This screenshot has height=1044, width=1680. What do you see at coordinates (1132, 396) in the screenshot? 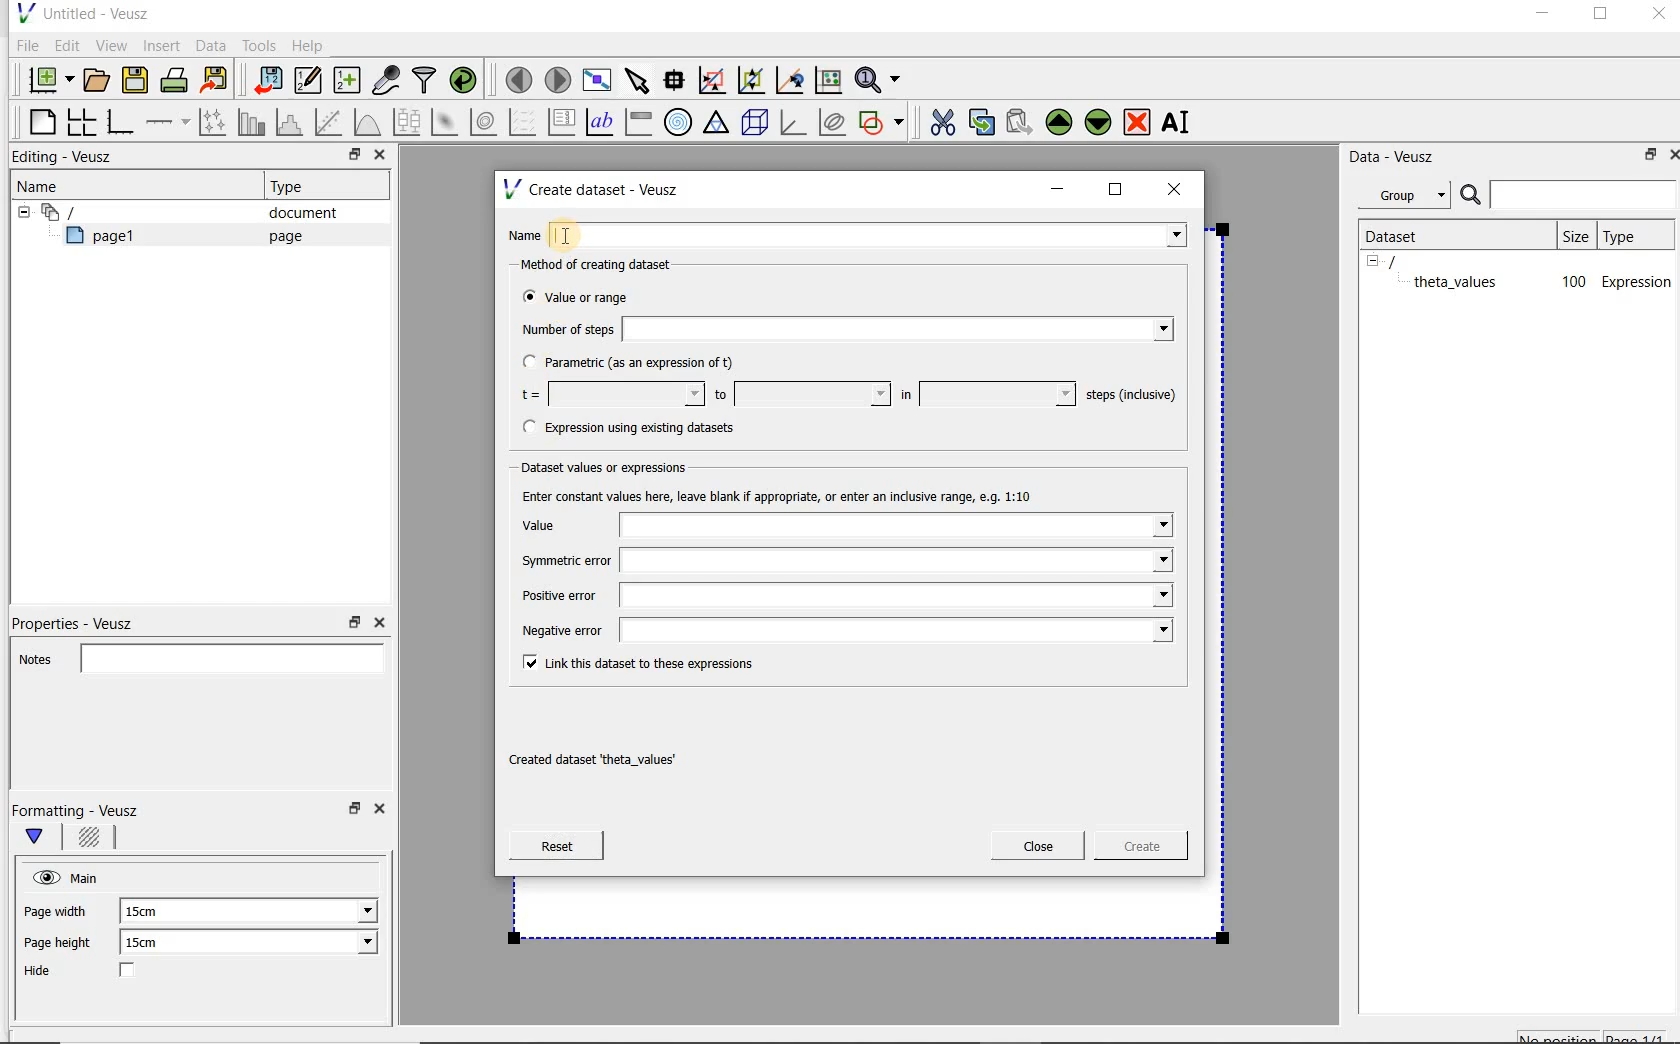
I see `steps (inclusive)` at bounding box center [1132, 396].